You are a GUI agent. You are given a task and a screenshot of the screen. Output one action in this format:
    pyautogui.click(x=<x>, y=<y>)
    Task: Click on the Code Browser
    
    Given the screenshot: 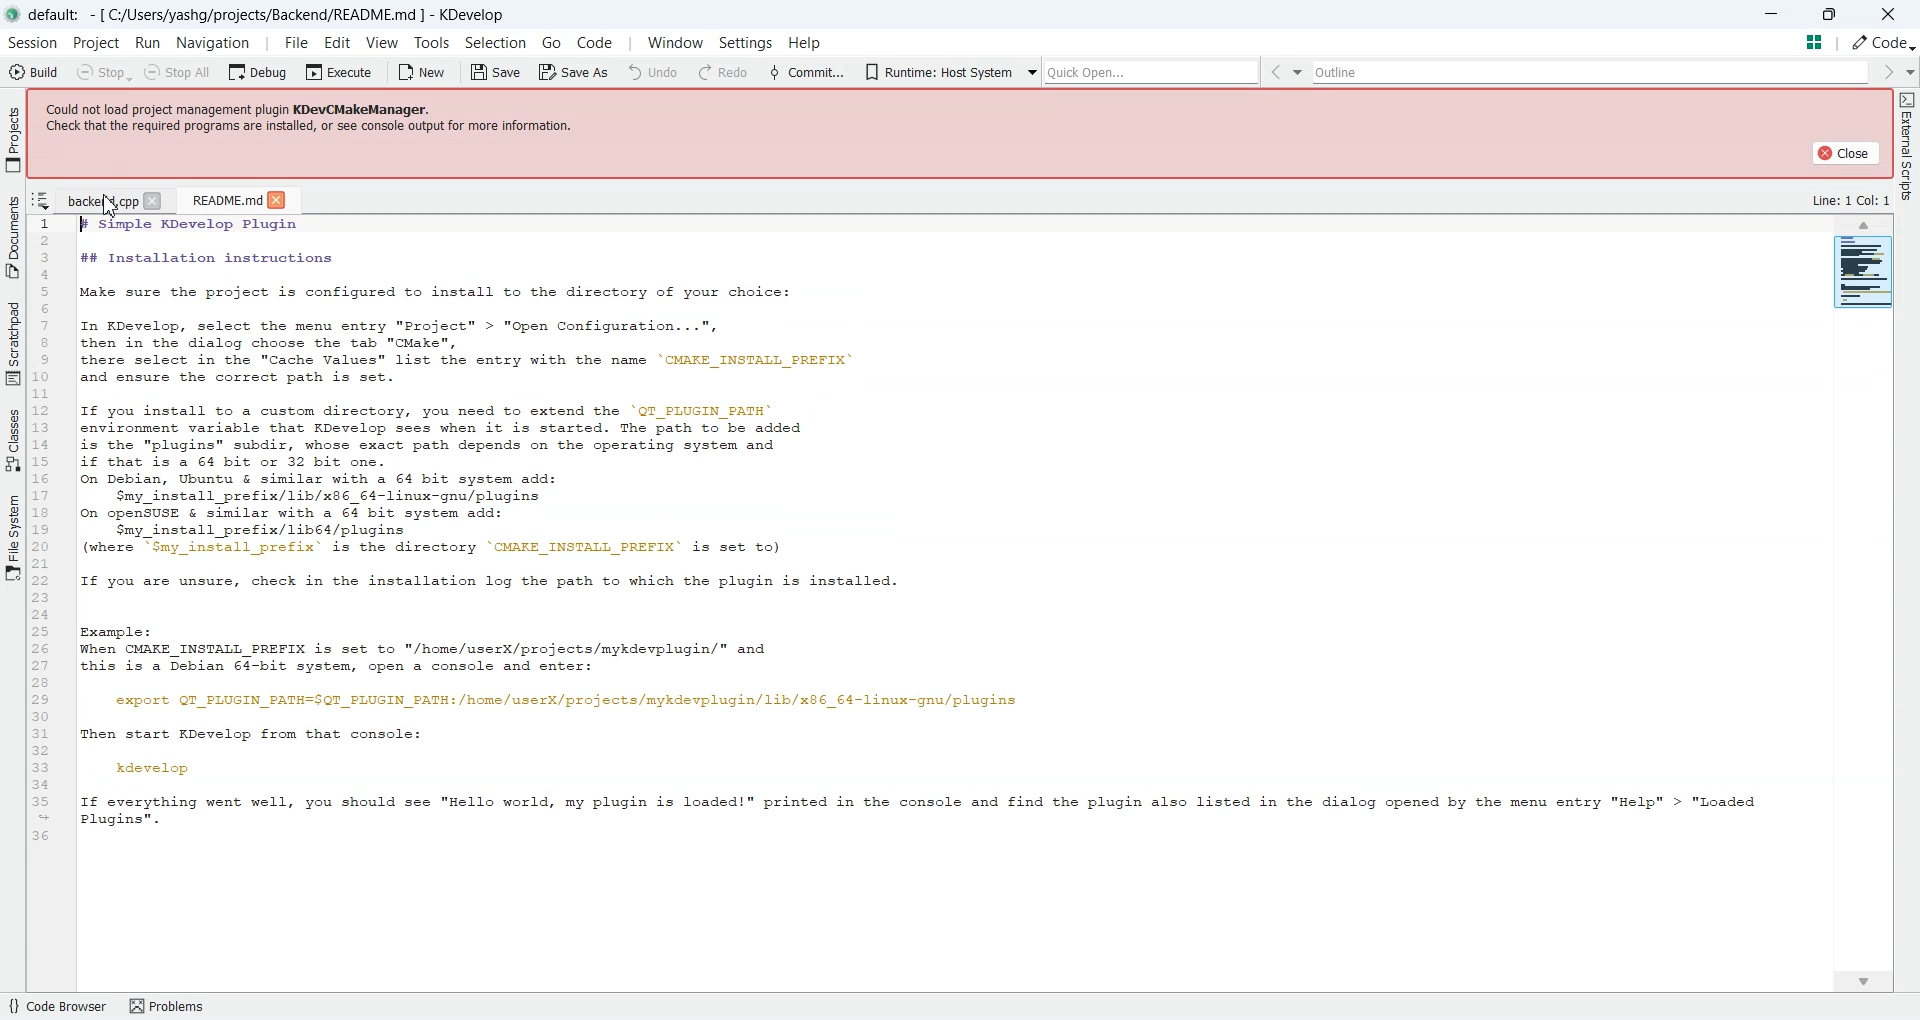 What is the action you would take?
    pyautogui.click(x=56, y=1006)
    